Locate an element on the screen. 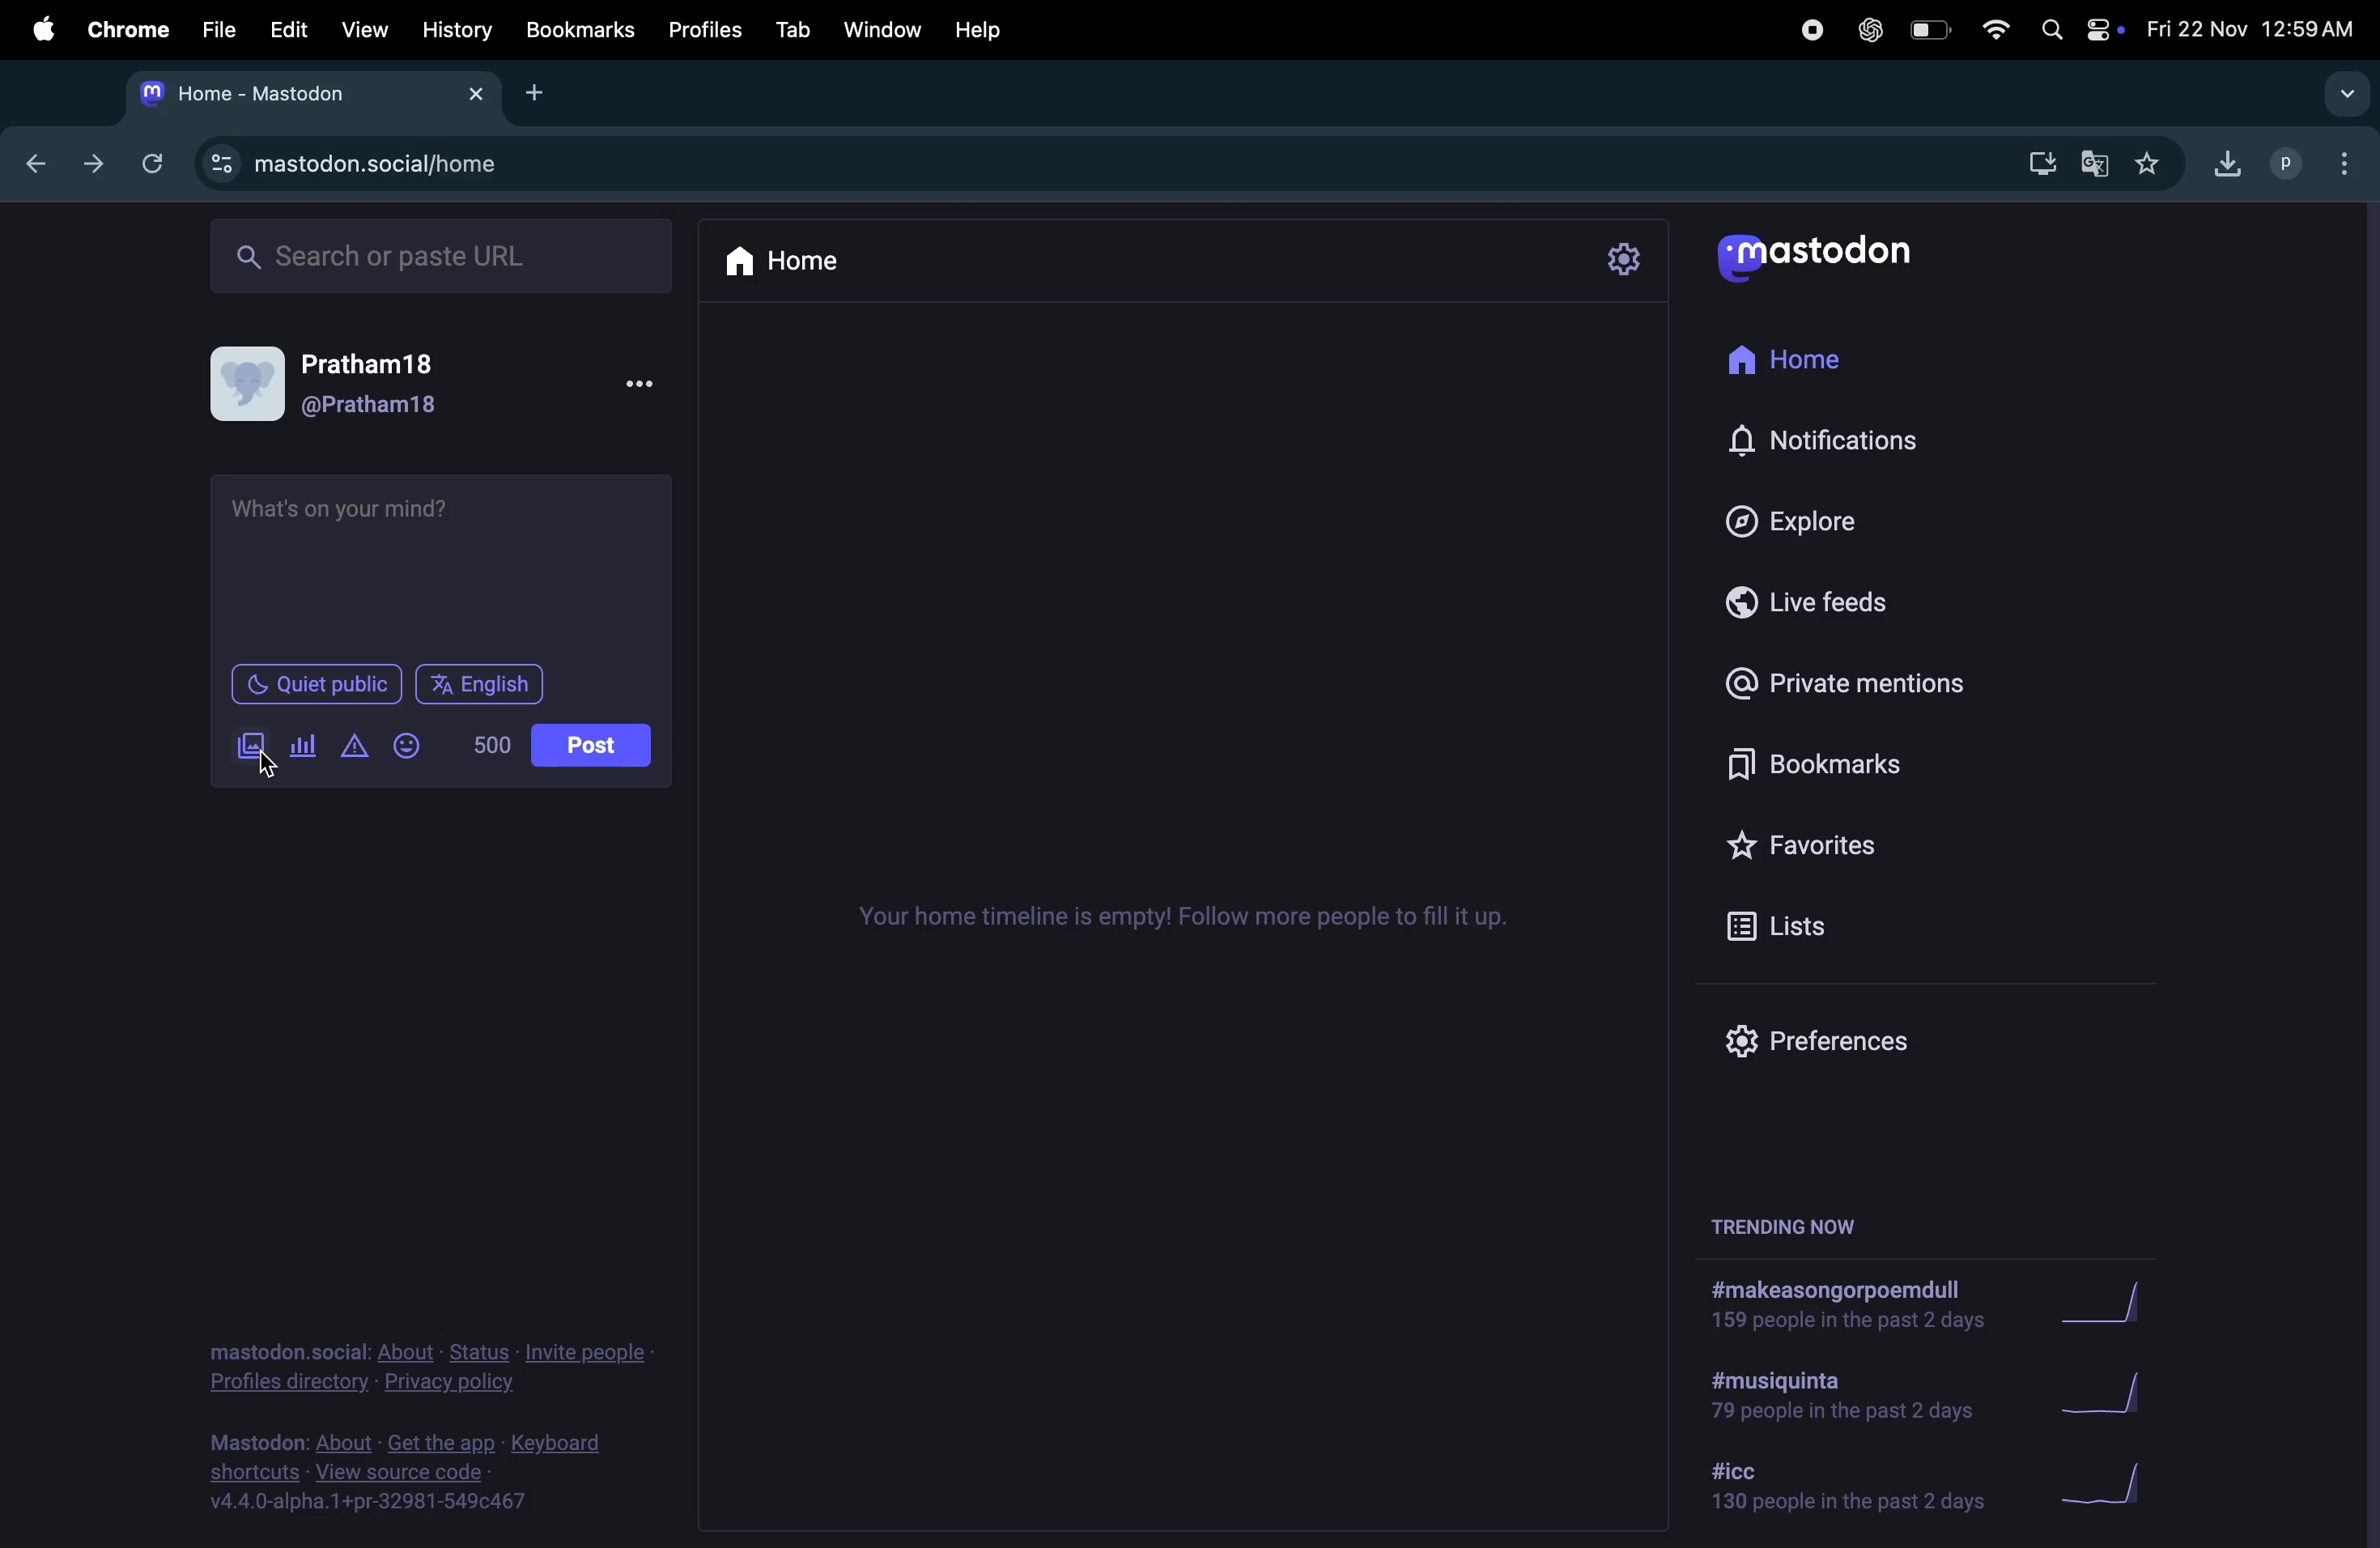 The image size is (2380, 1548). status is located at coordinates (483, 1353).